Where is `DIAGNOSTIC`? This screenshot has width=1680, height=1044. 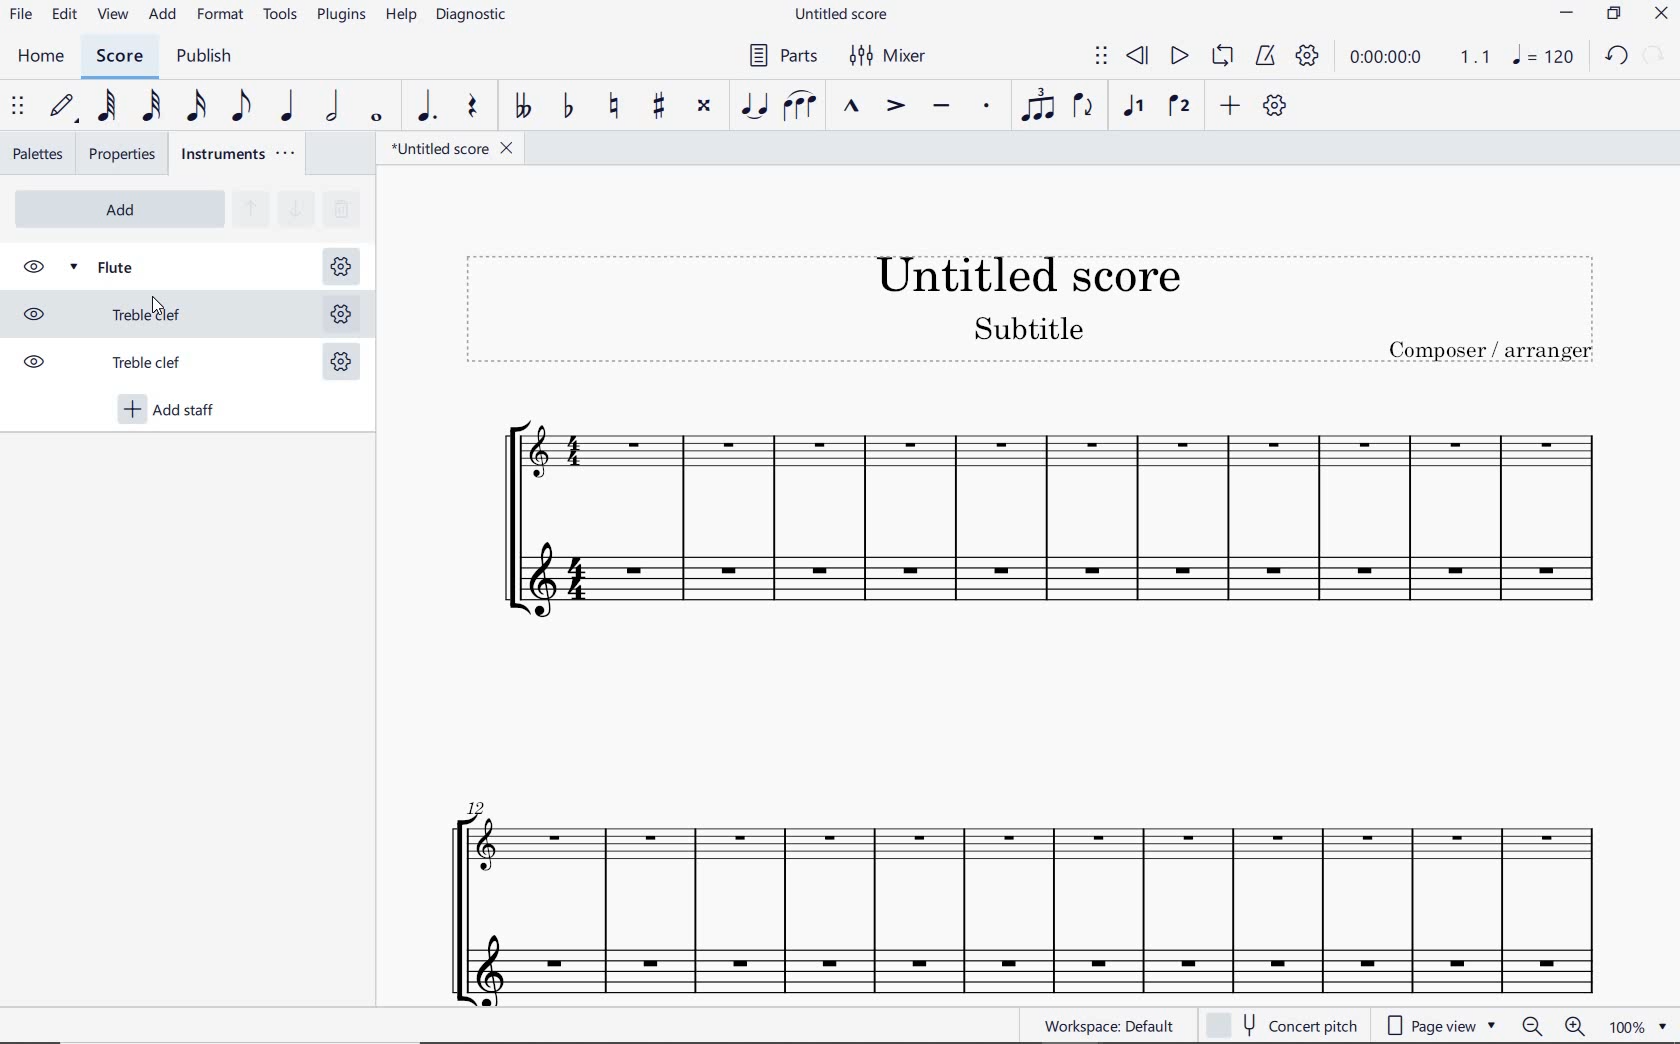 DIAGNOSTIC is located at coordinates (473, 16).